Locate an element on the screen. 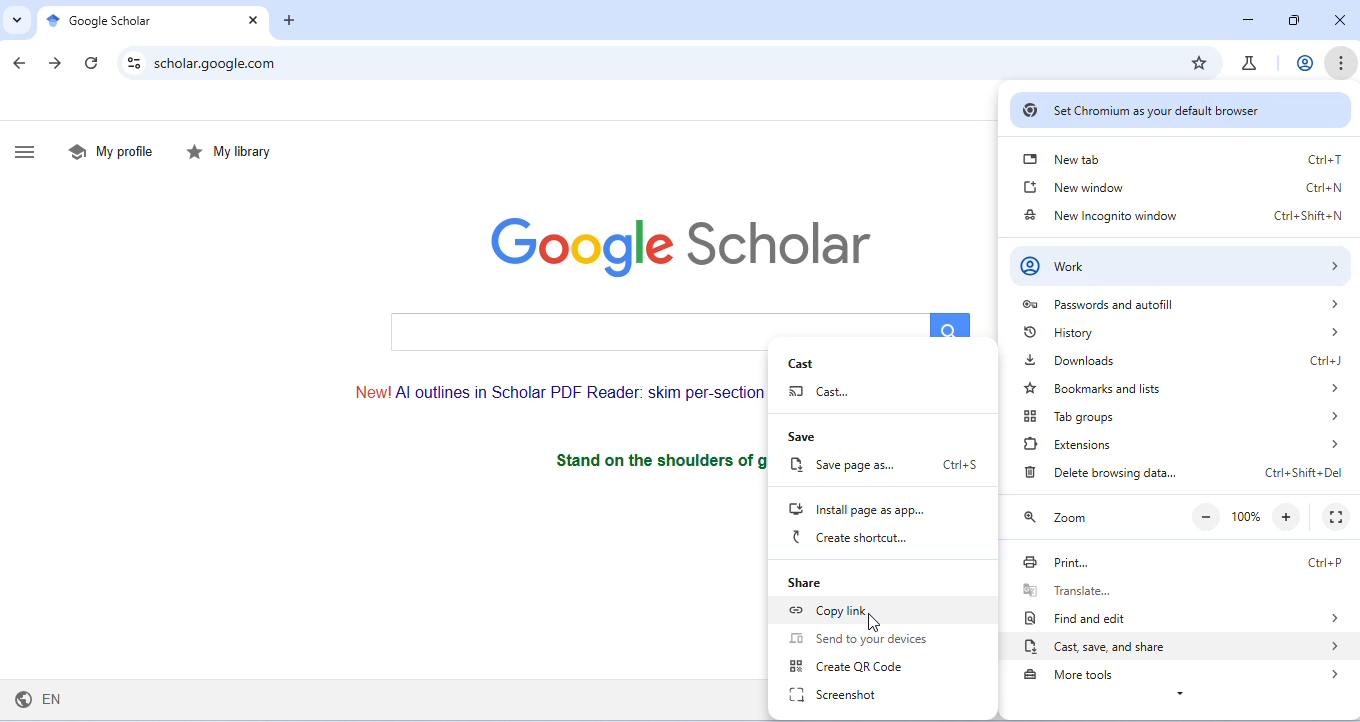 This screenshot has width=1360, height=722. stand on the shoulders of giants is located at coordinates (654, 459).